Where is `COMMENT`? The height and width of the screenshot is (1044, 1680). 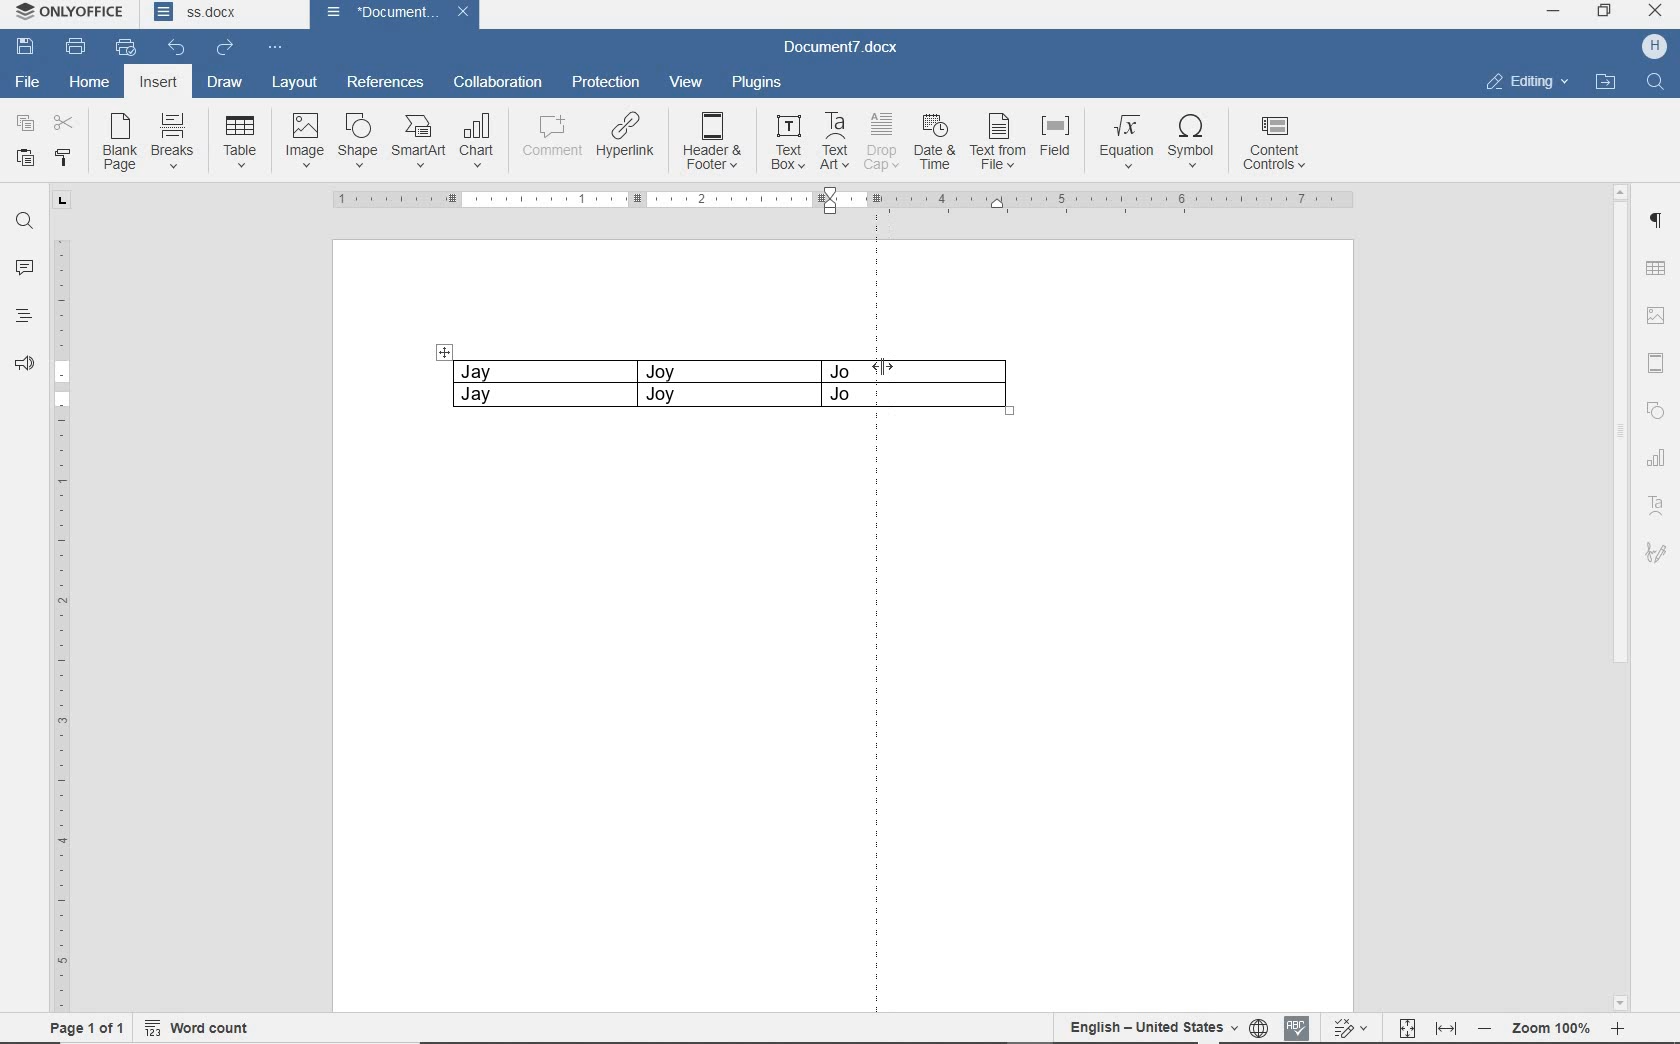
COMMENT is located at coordinates (547, 139).